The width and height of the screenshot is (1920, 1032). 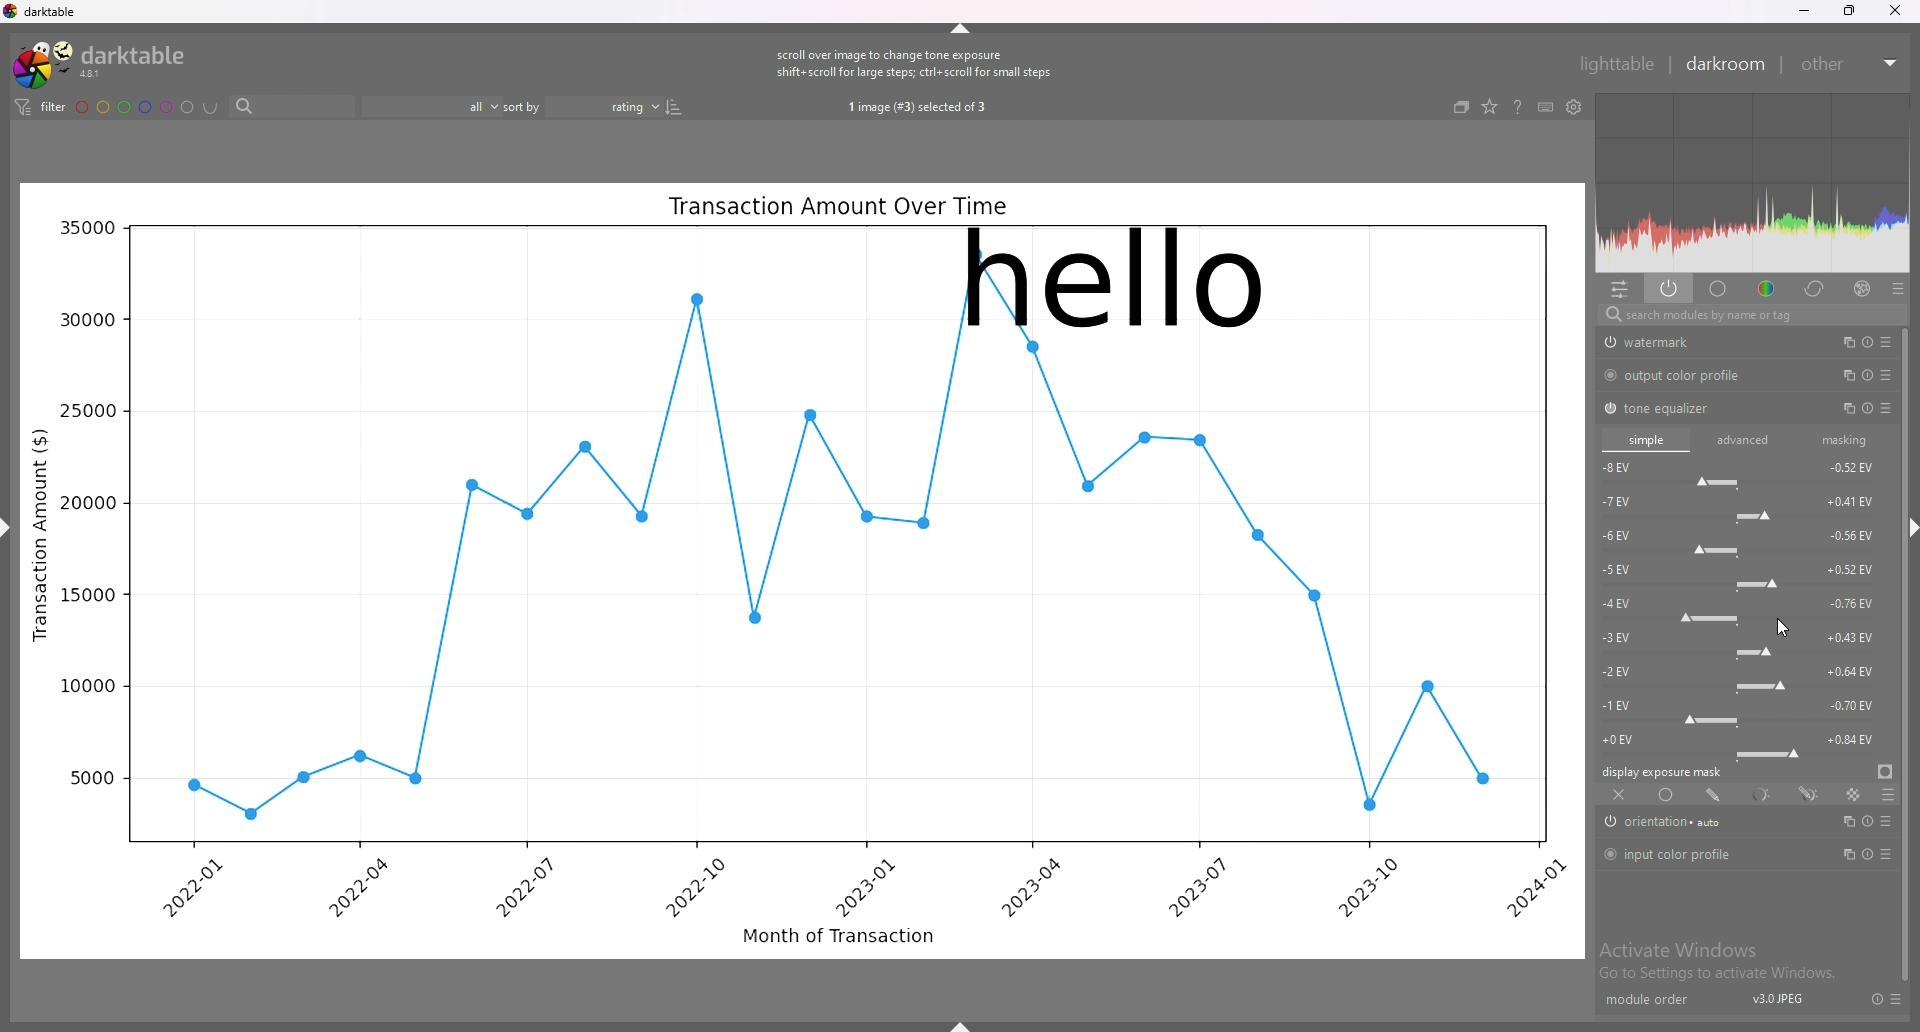 I want to click on switch off/on, so click(x=1609, y=823).